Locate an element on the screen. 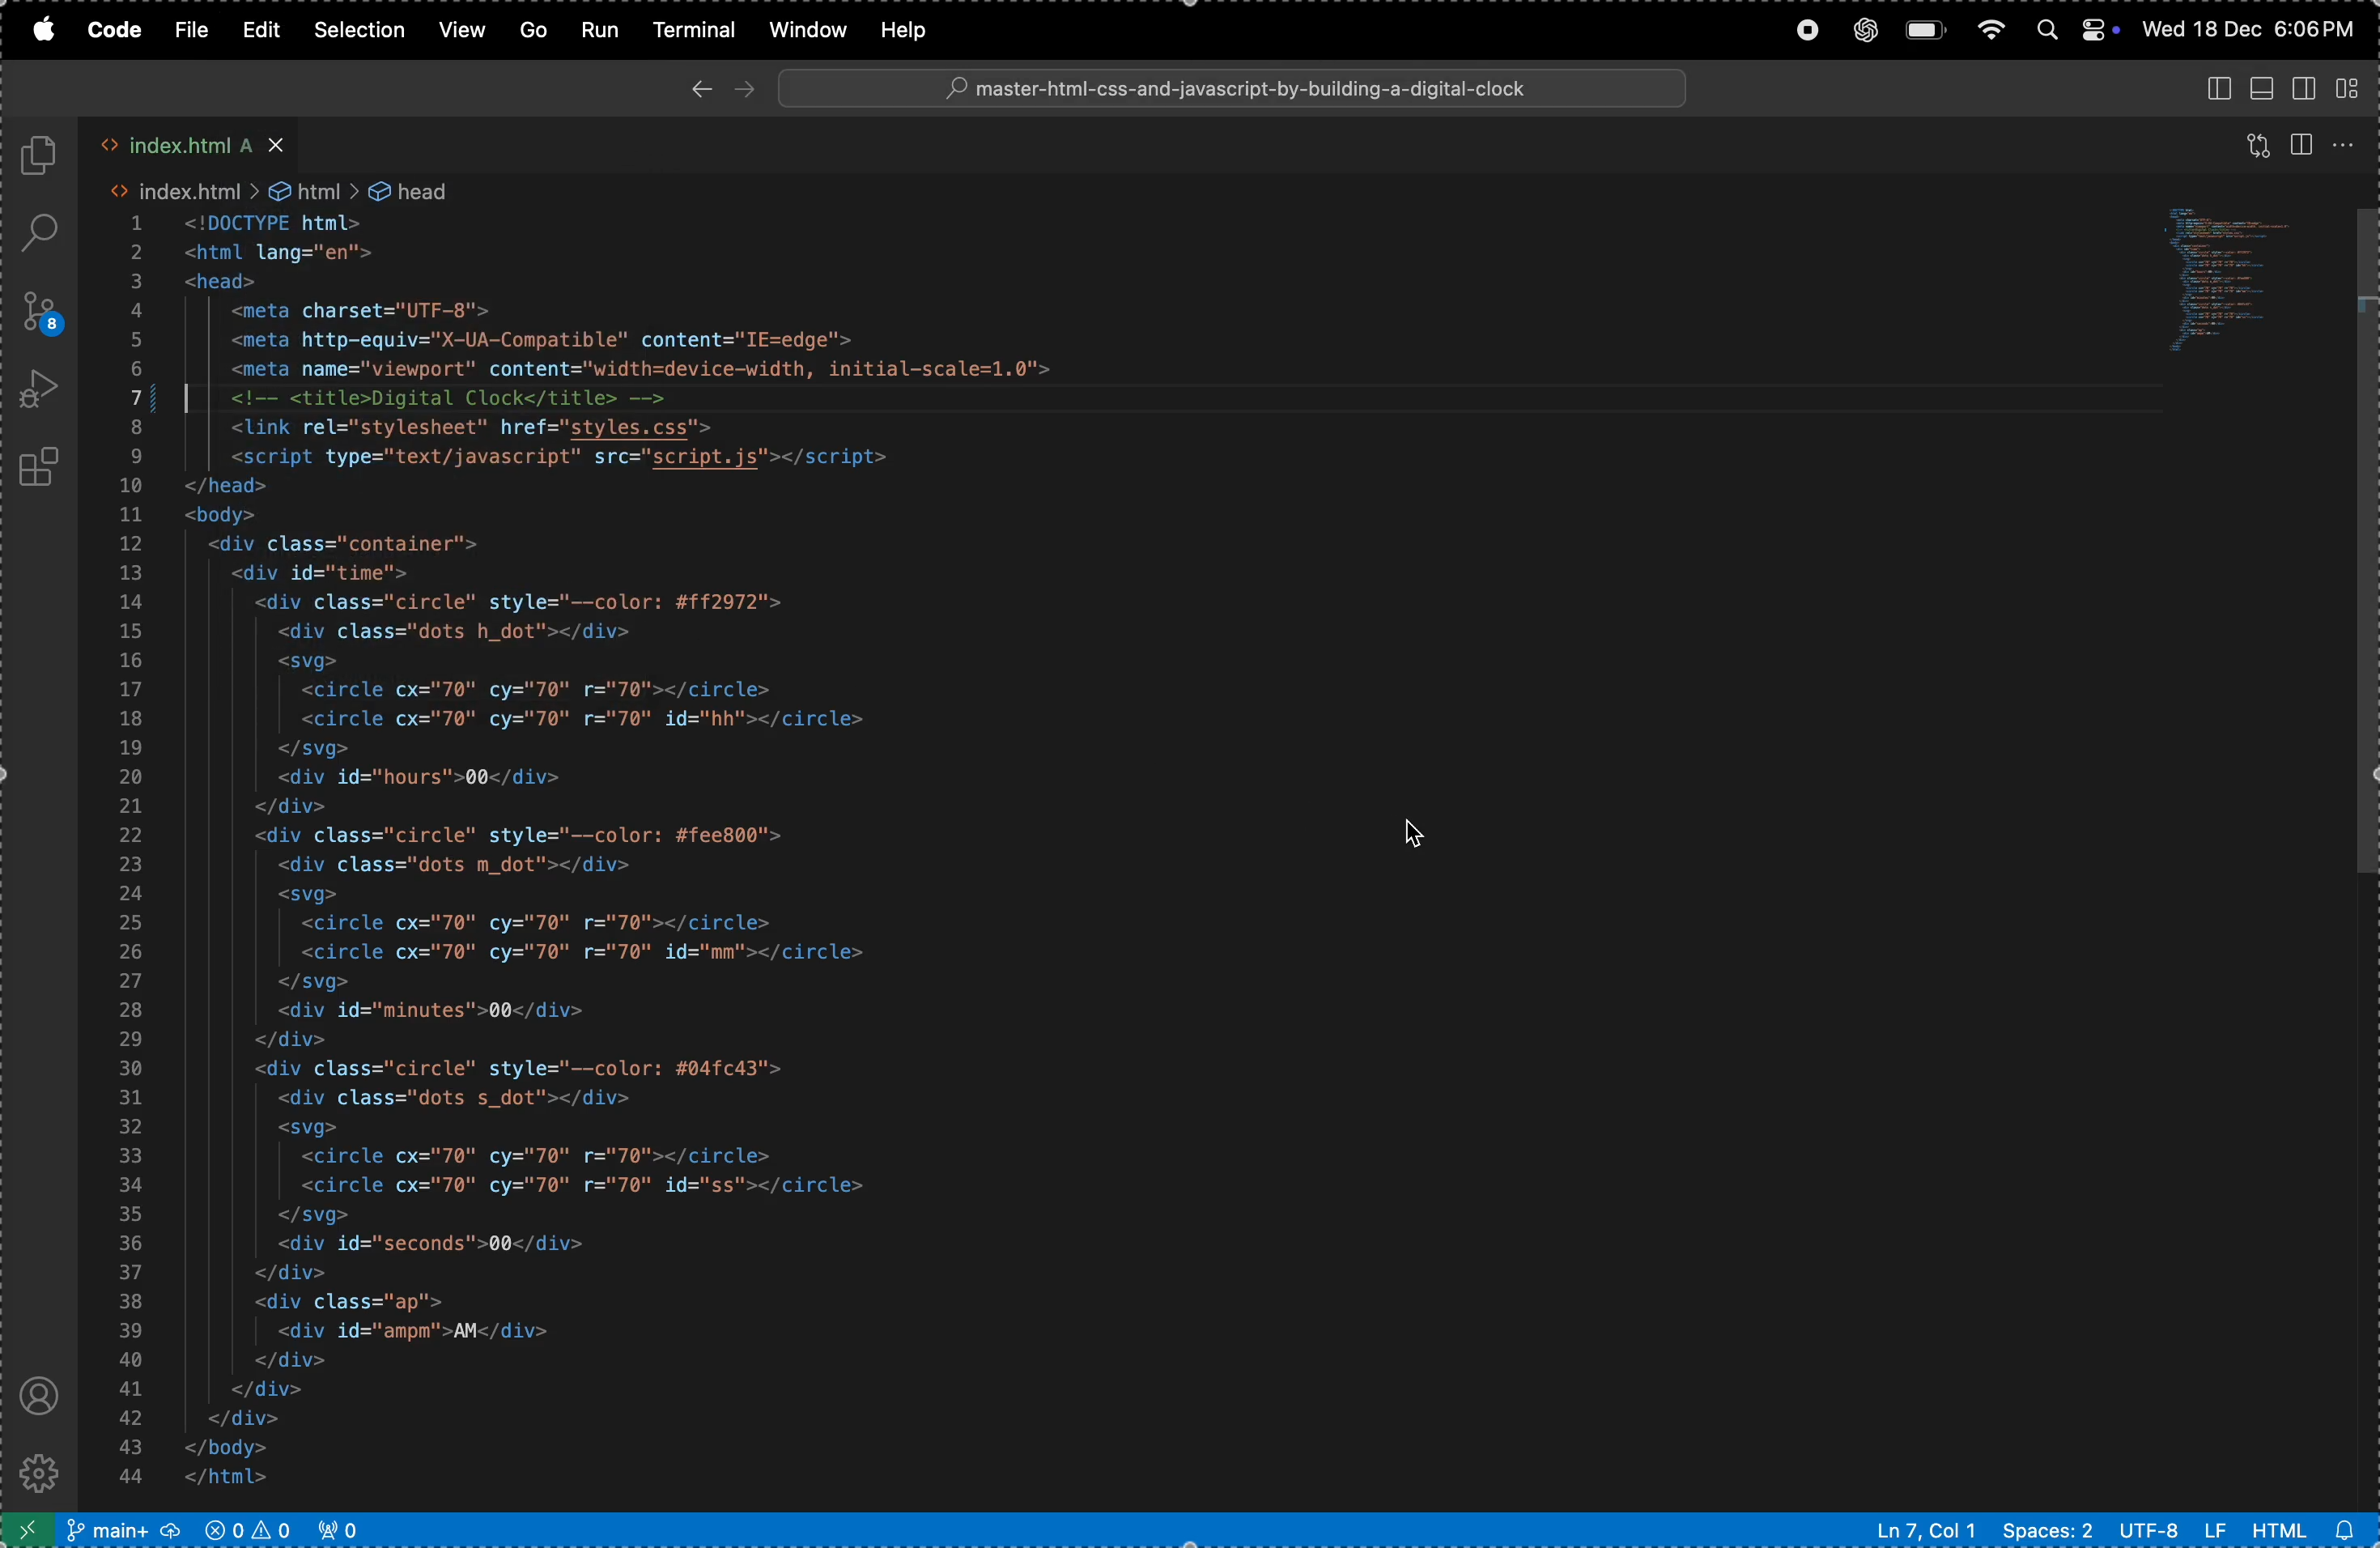 The image size is (2380, 1548). back is located at coordinates (703, 89).